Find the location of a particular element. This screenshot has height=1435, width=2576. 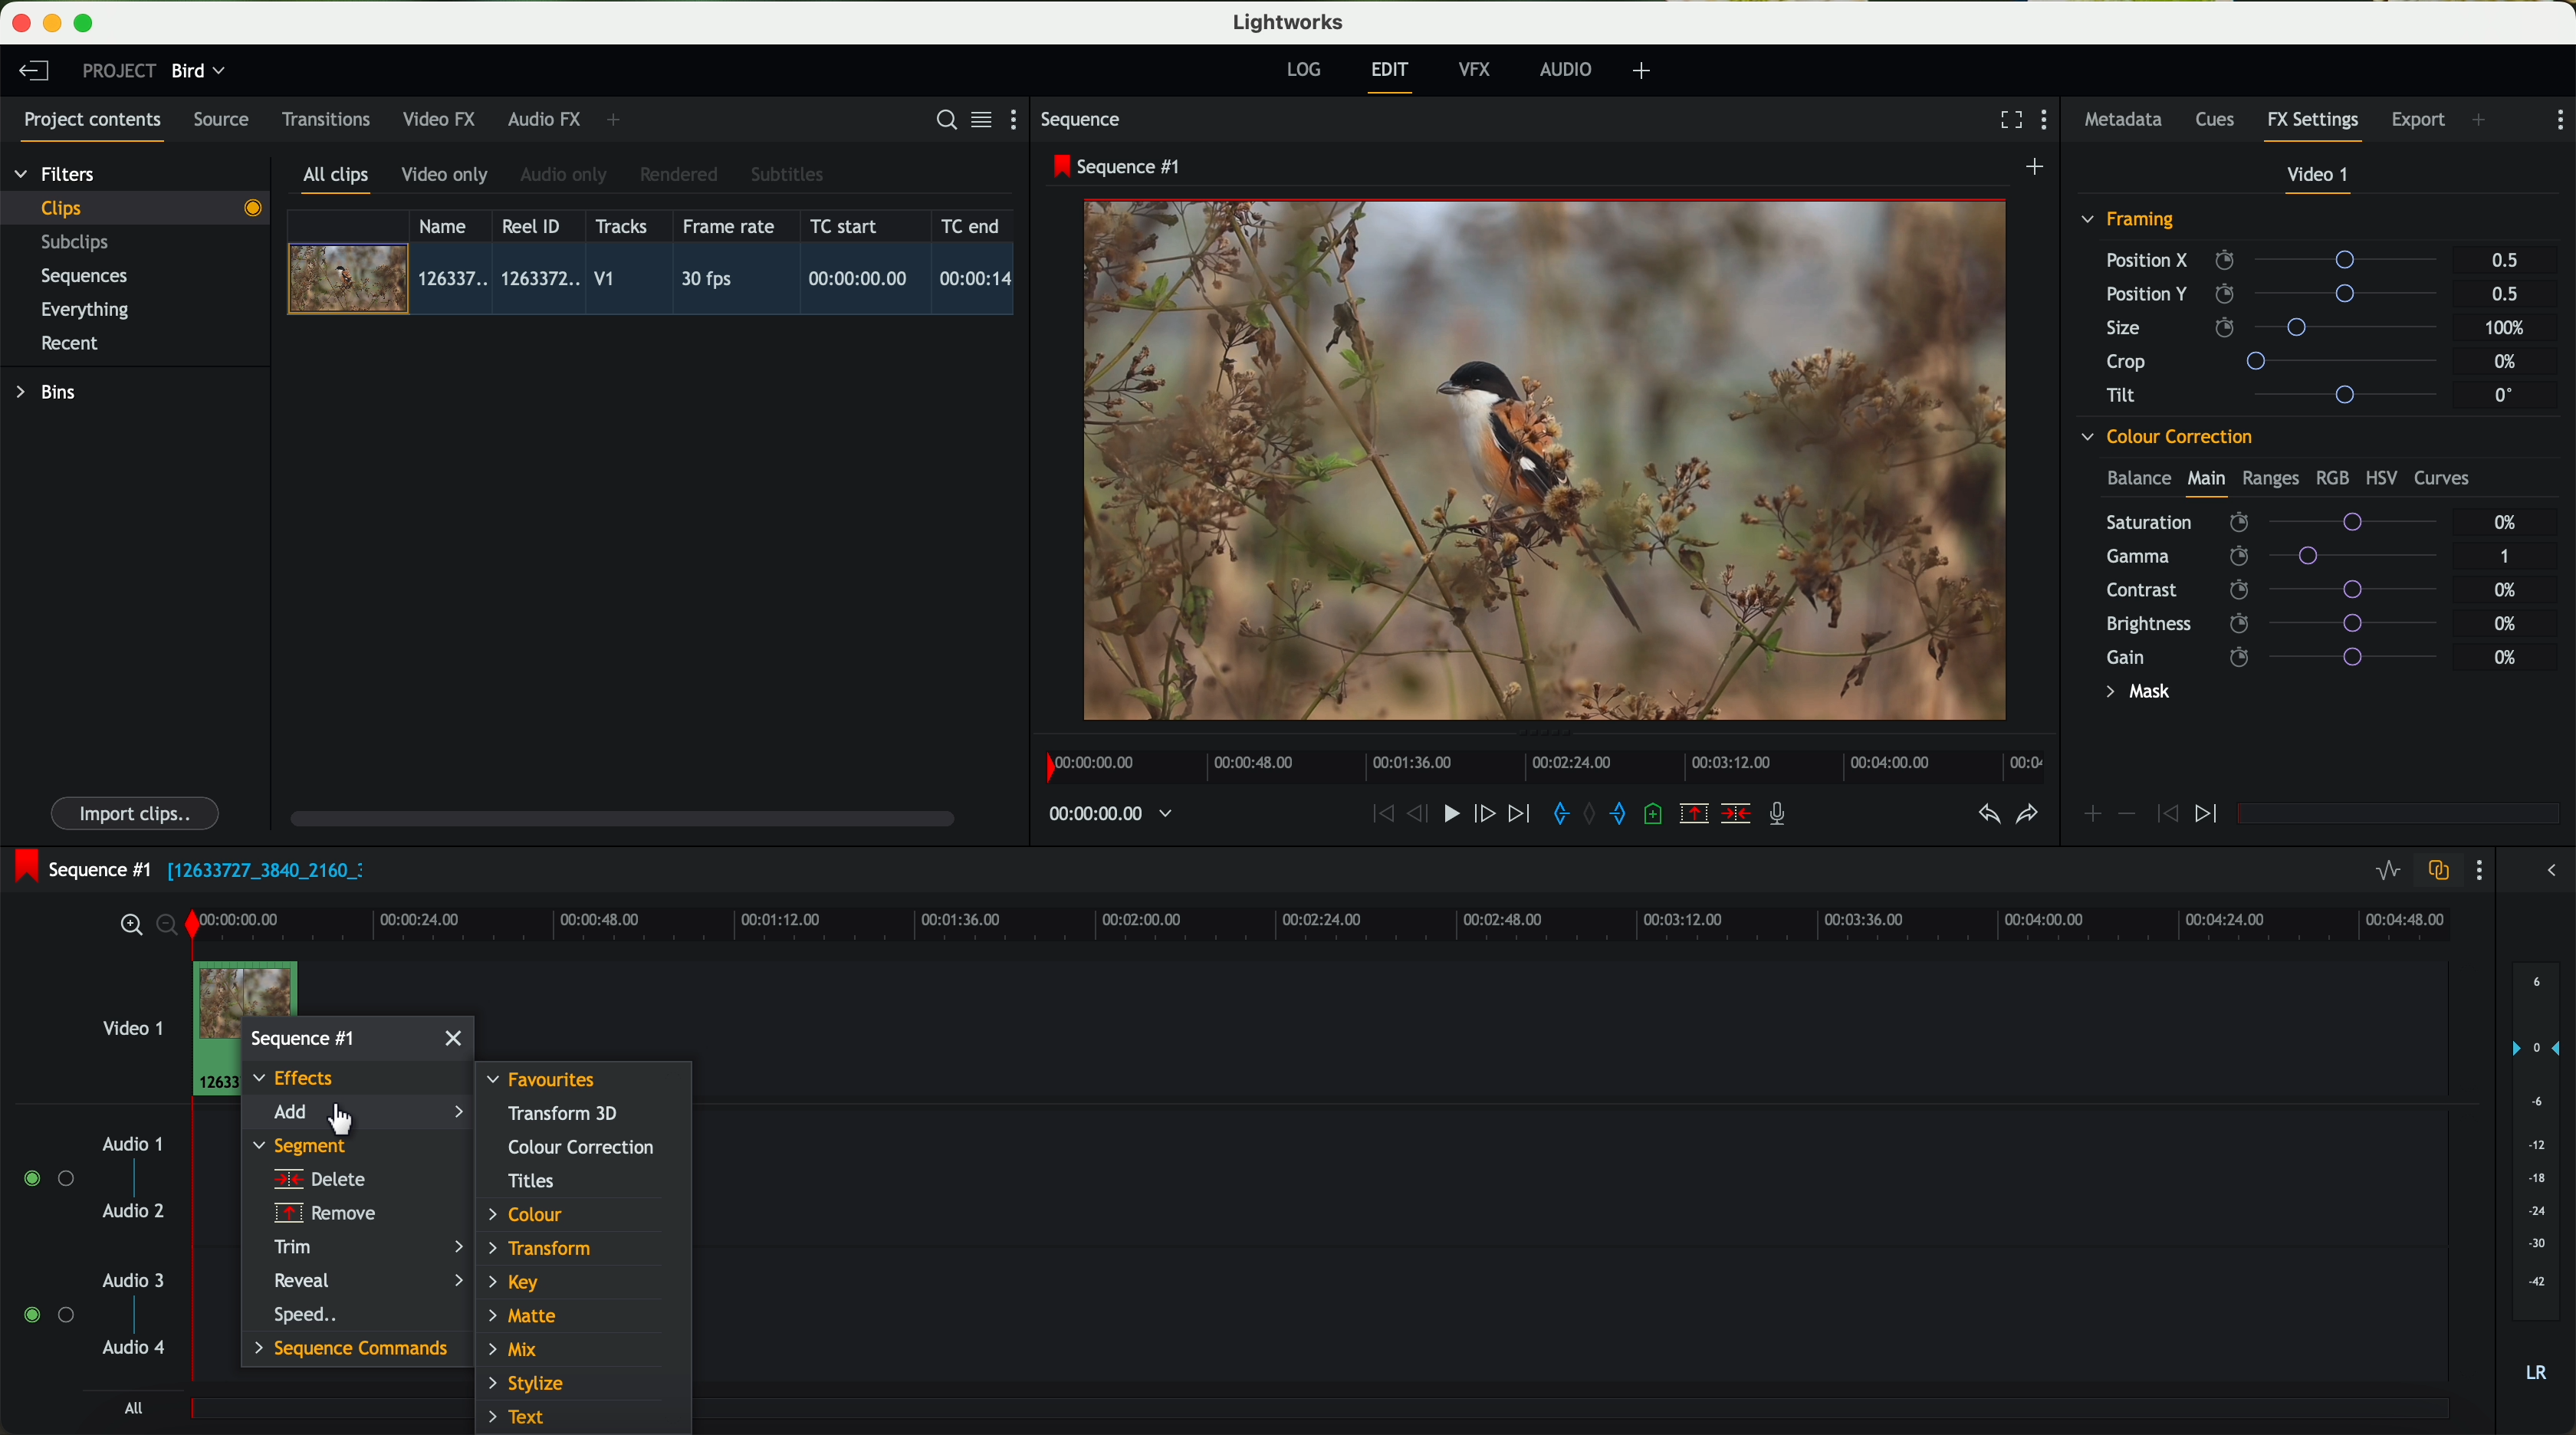

mask is located at coordinates (2134, 694).